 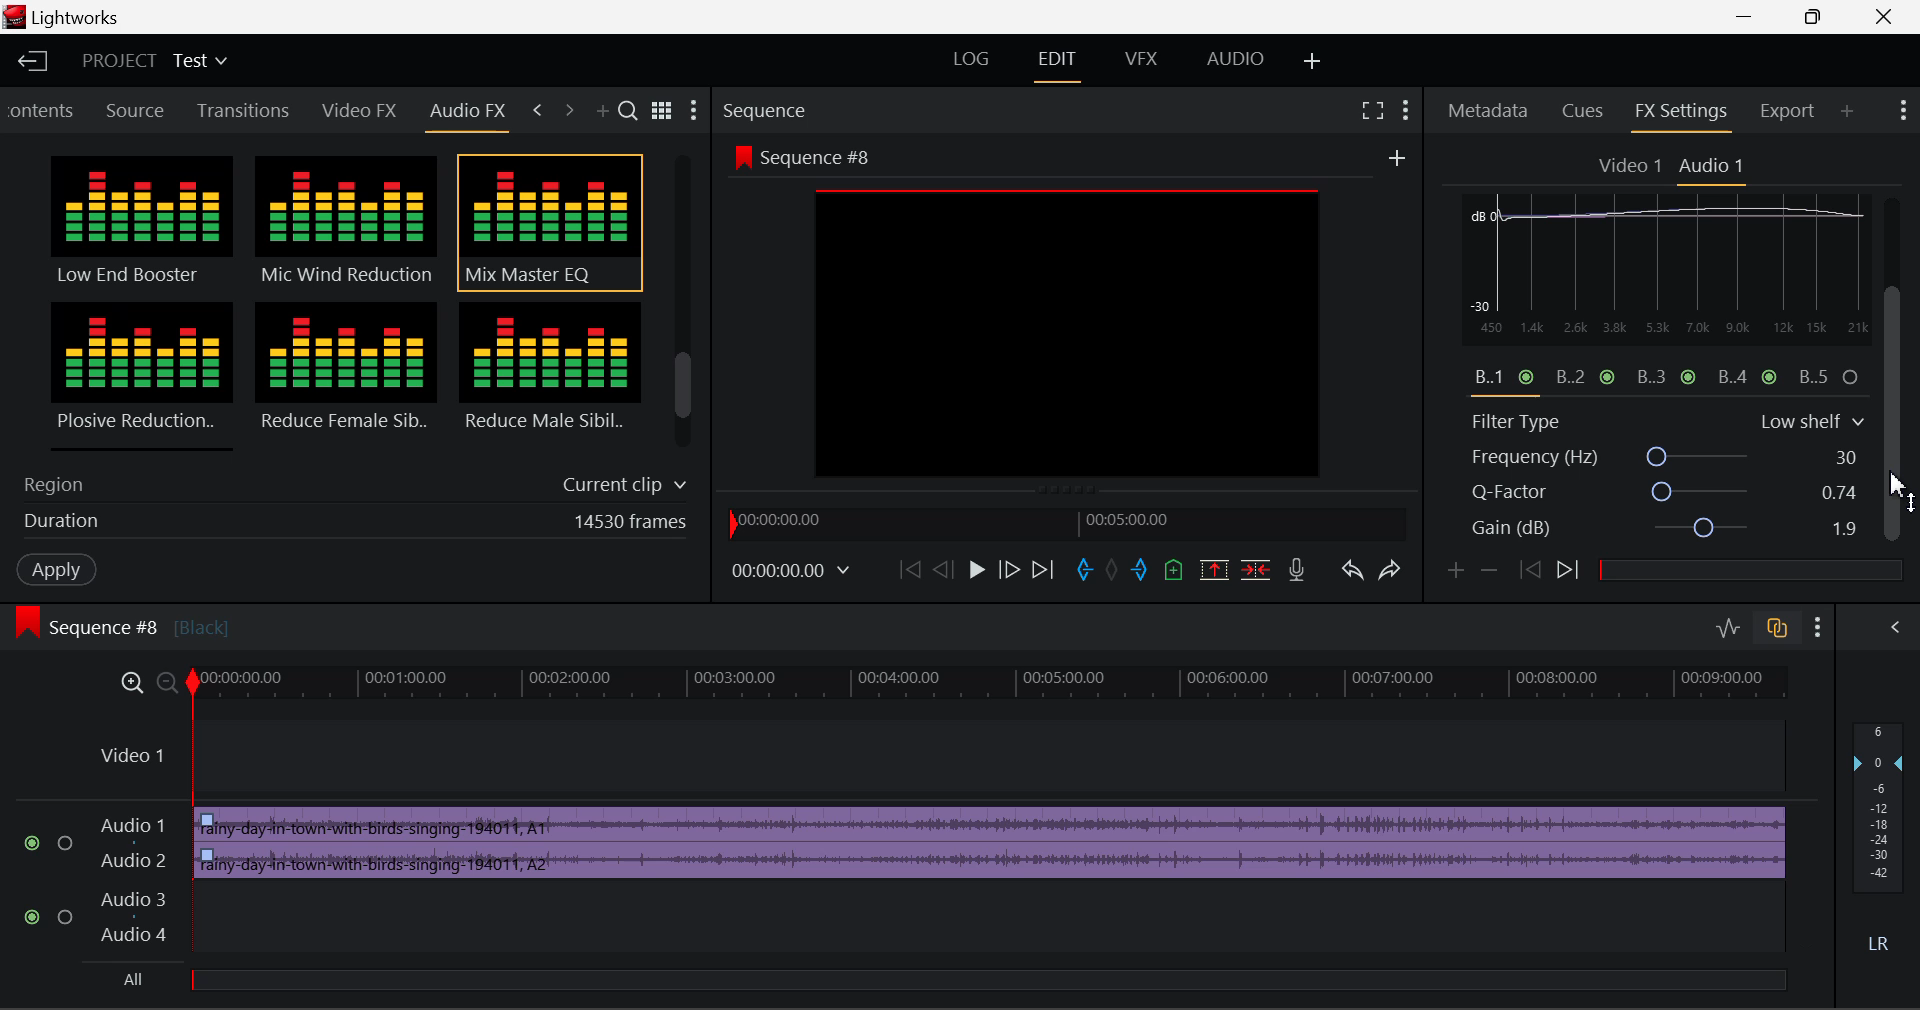 I want to click on Show Settings, so click(x=1901, y=107).